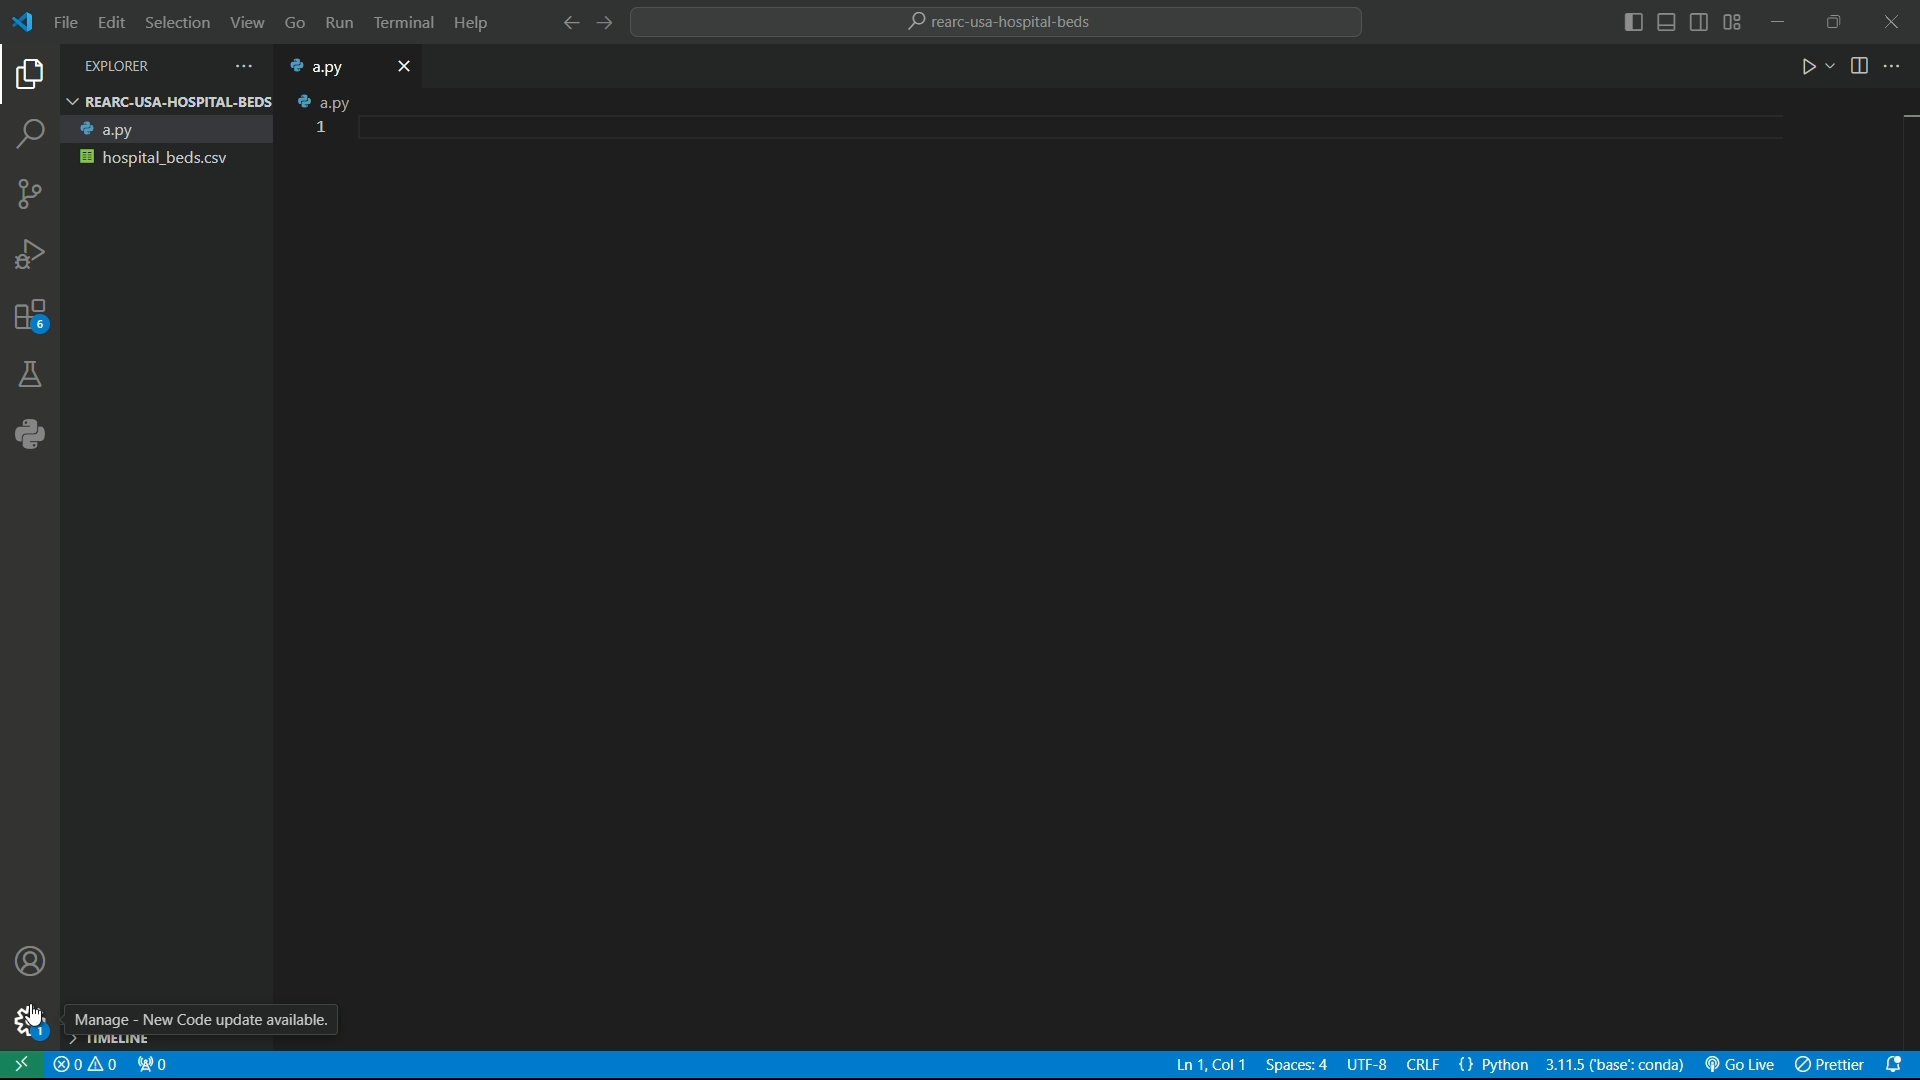 The image size is (1920, 1080). I want to click on go menu, so click(293, 25).